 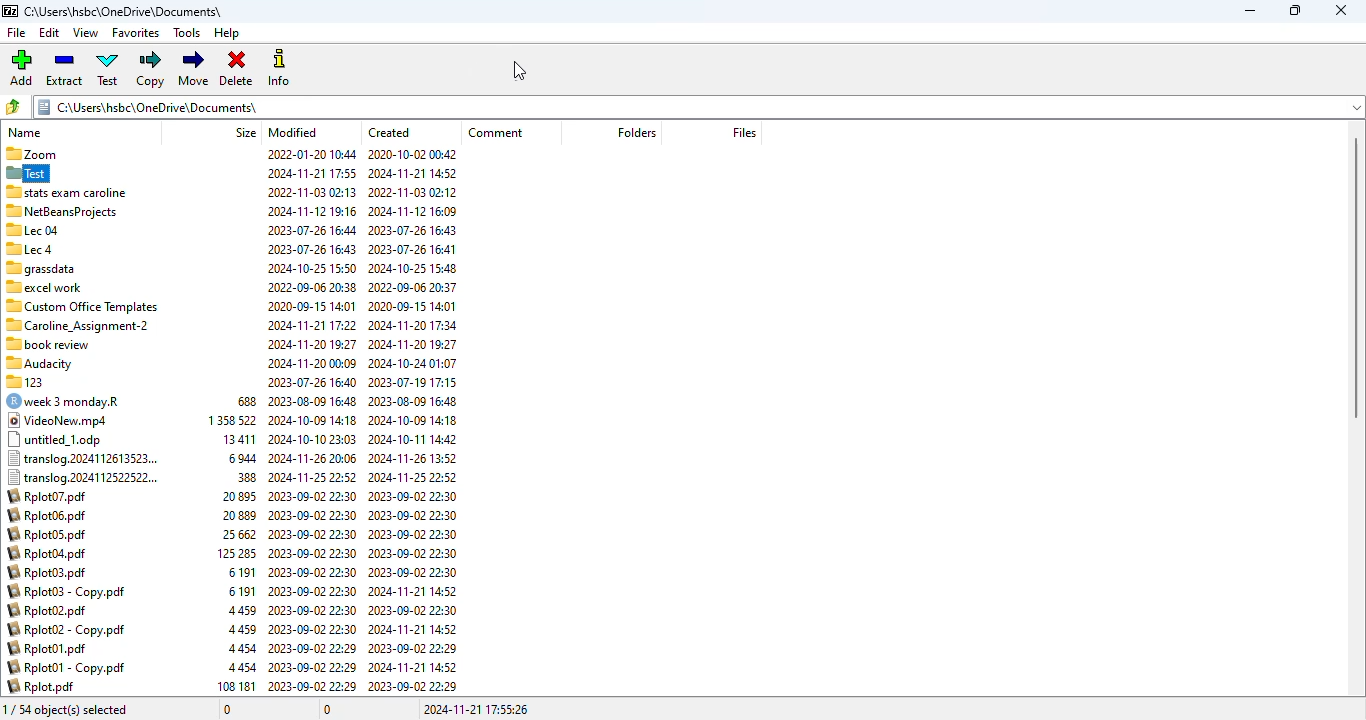 What do you see at coordinates (413, 573) in the screenshot?
I see `2023-09-02 22:30` at bounding box center [413, 573].